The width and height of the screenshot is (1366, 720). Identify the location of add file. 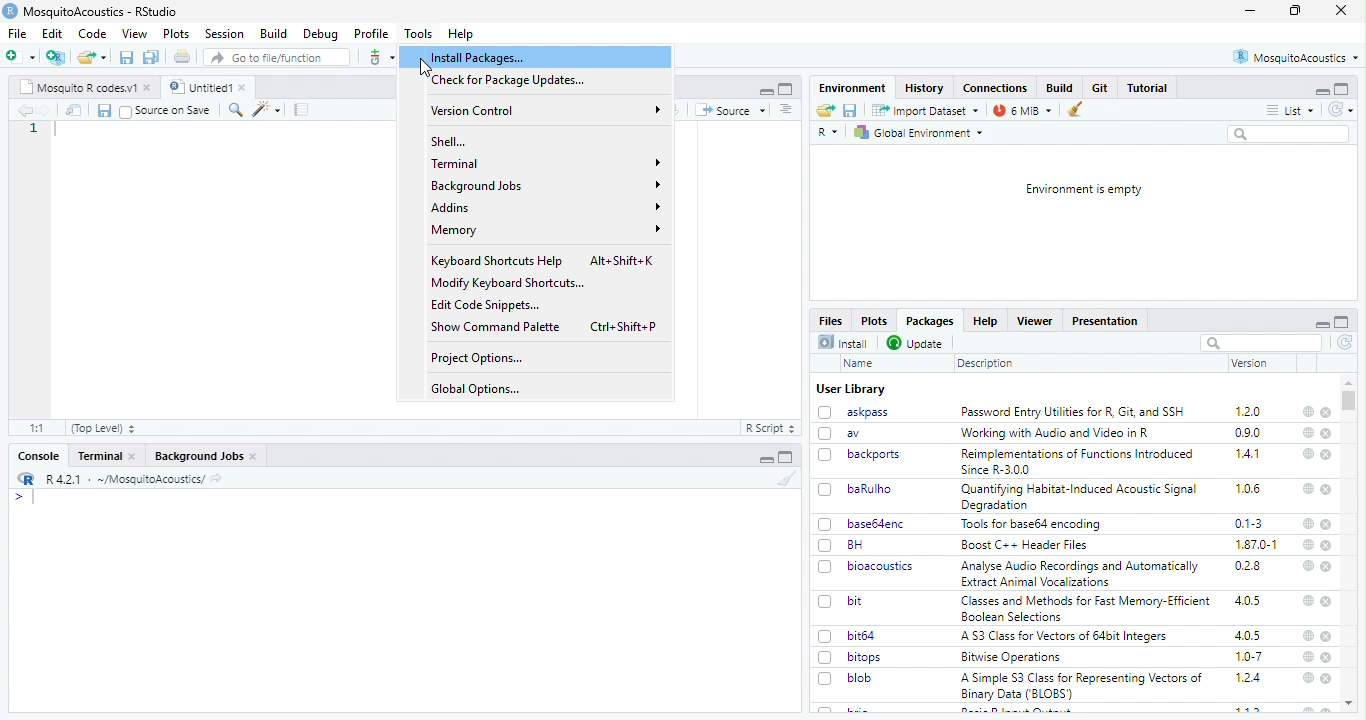
(56, 57).